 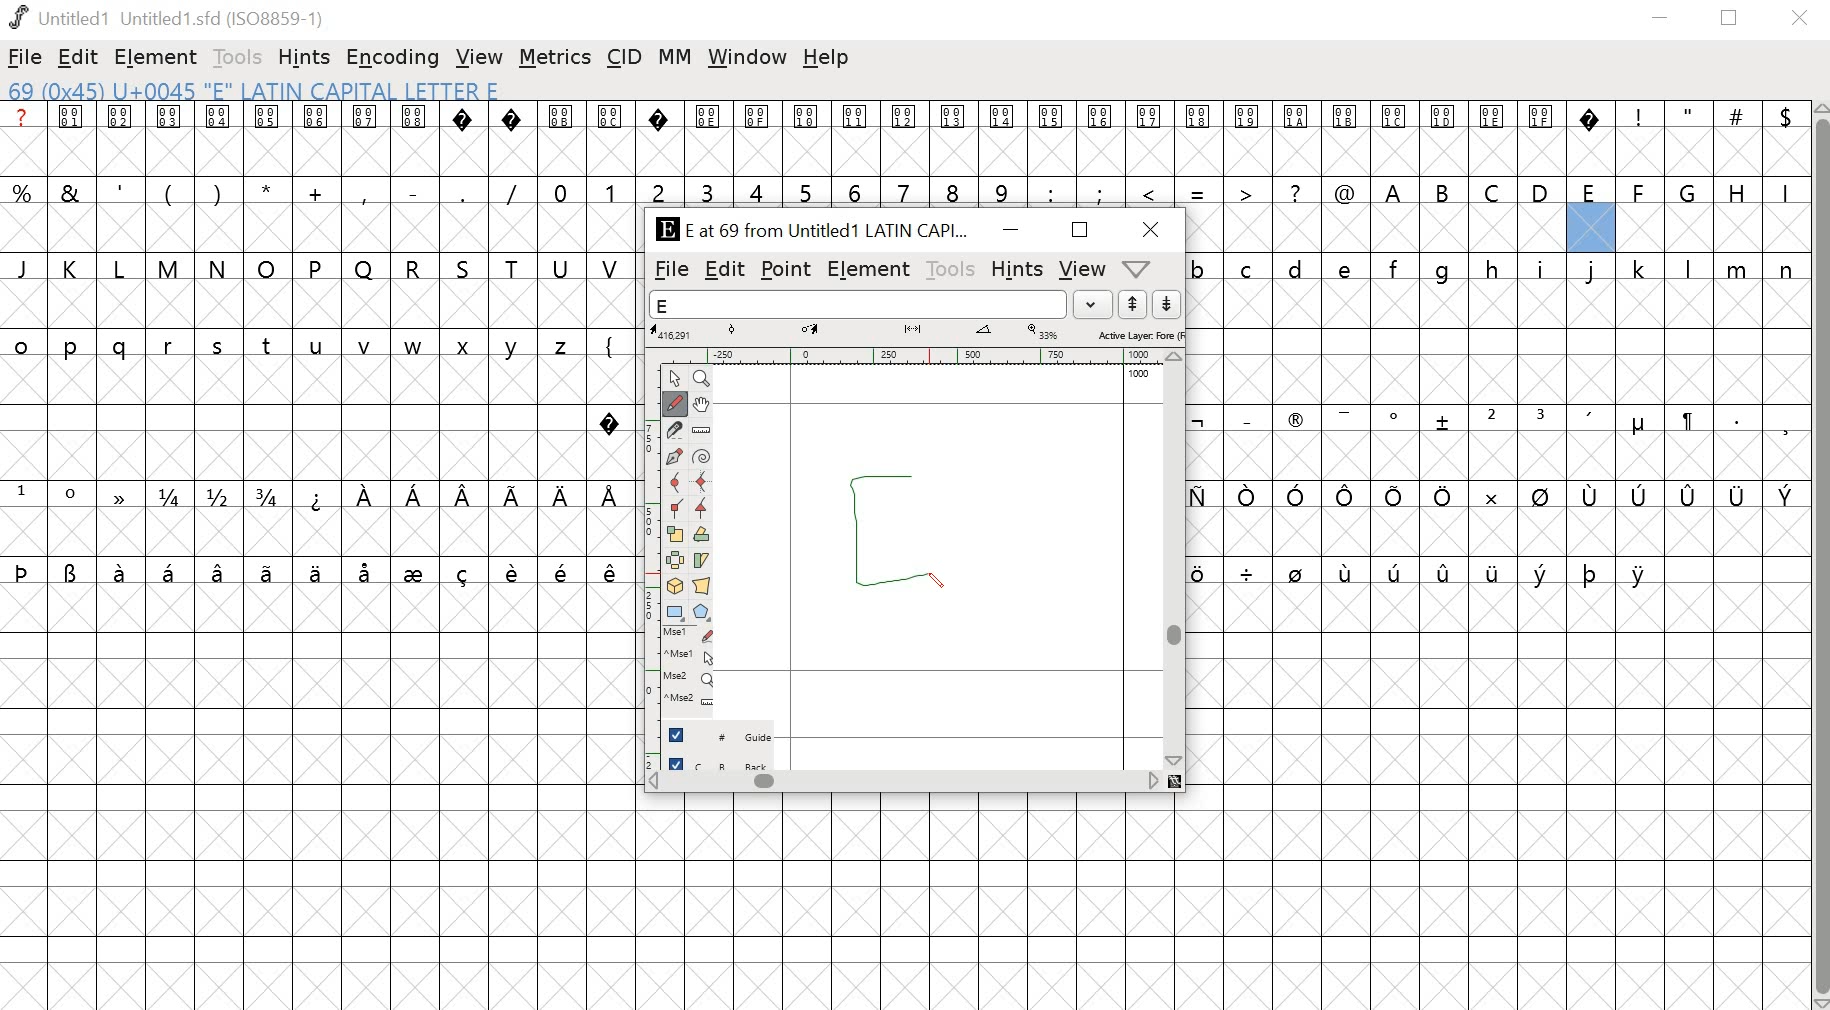 I want to click on empty cells, so click(x=913, y=902).